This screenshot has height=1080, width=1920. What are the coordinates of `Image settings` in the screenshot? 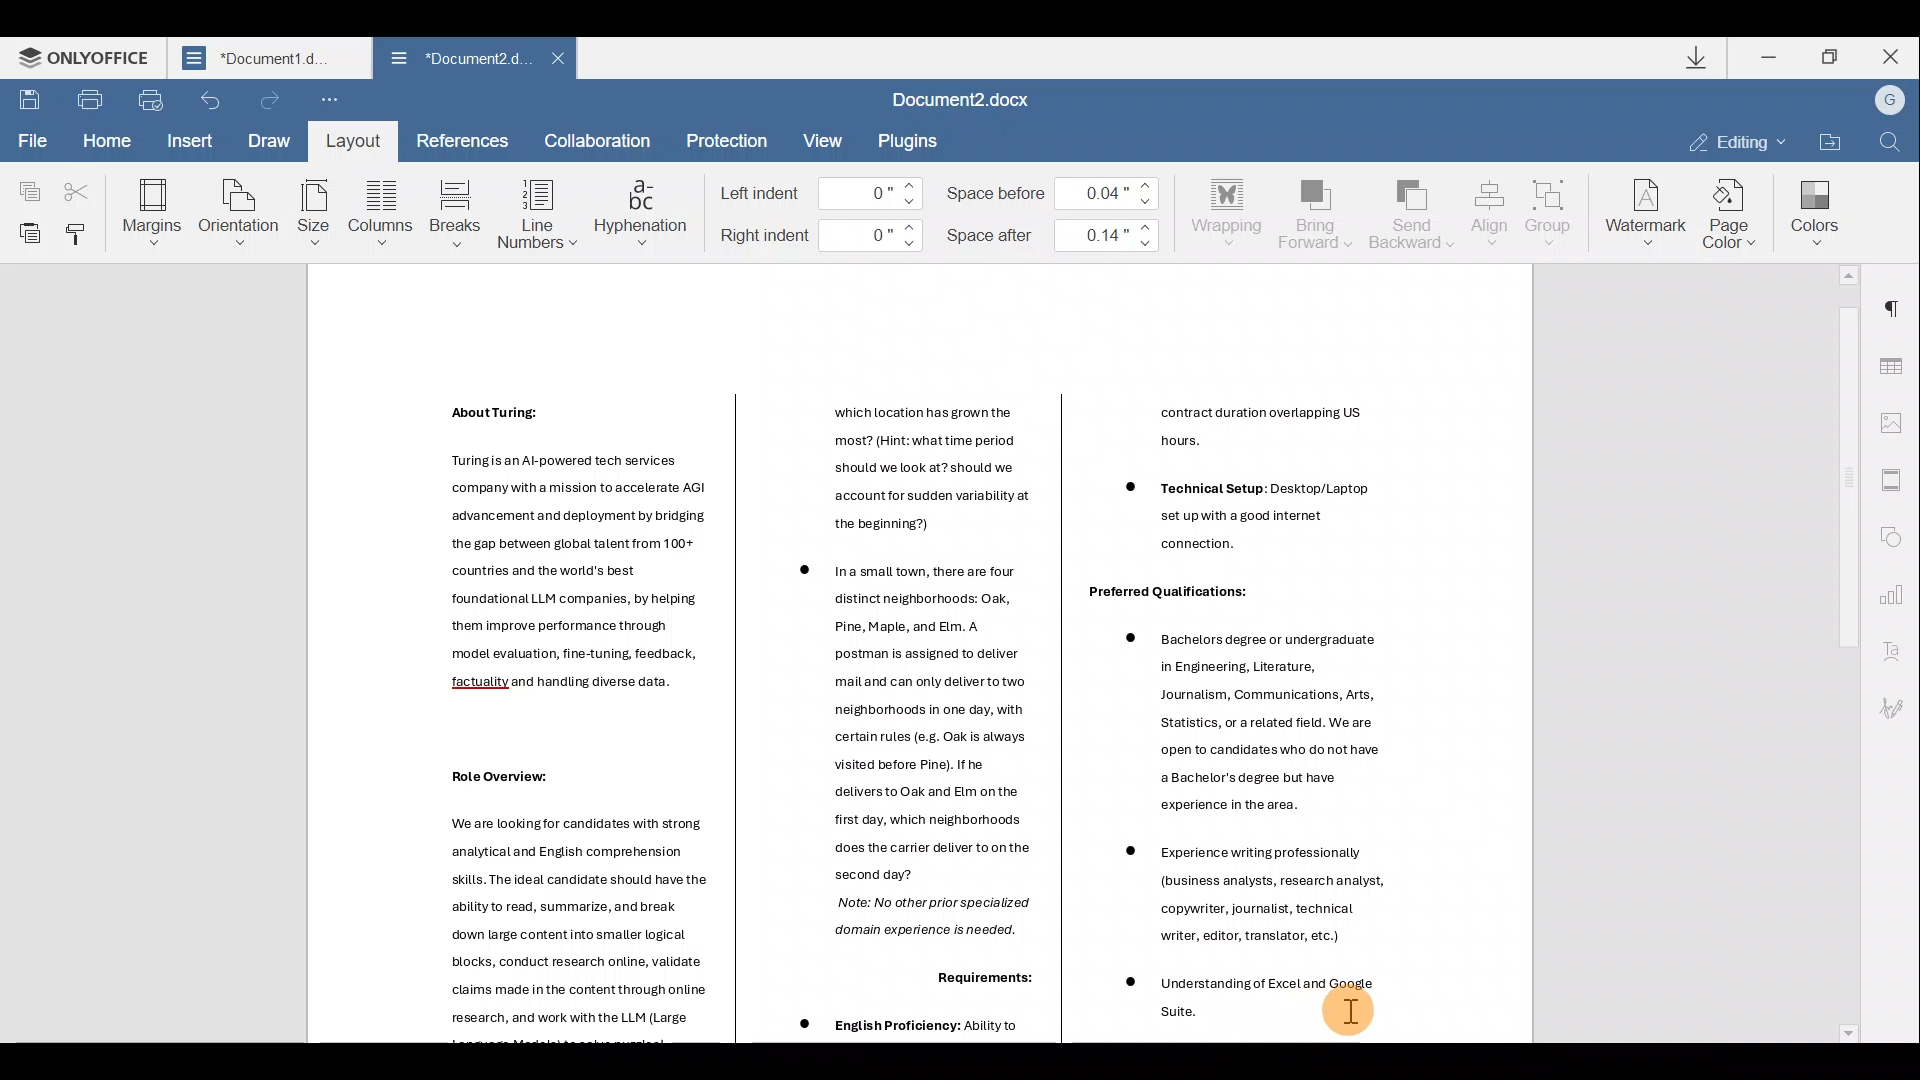 It's located at (1897, 421).